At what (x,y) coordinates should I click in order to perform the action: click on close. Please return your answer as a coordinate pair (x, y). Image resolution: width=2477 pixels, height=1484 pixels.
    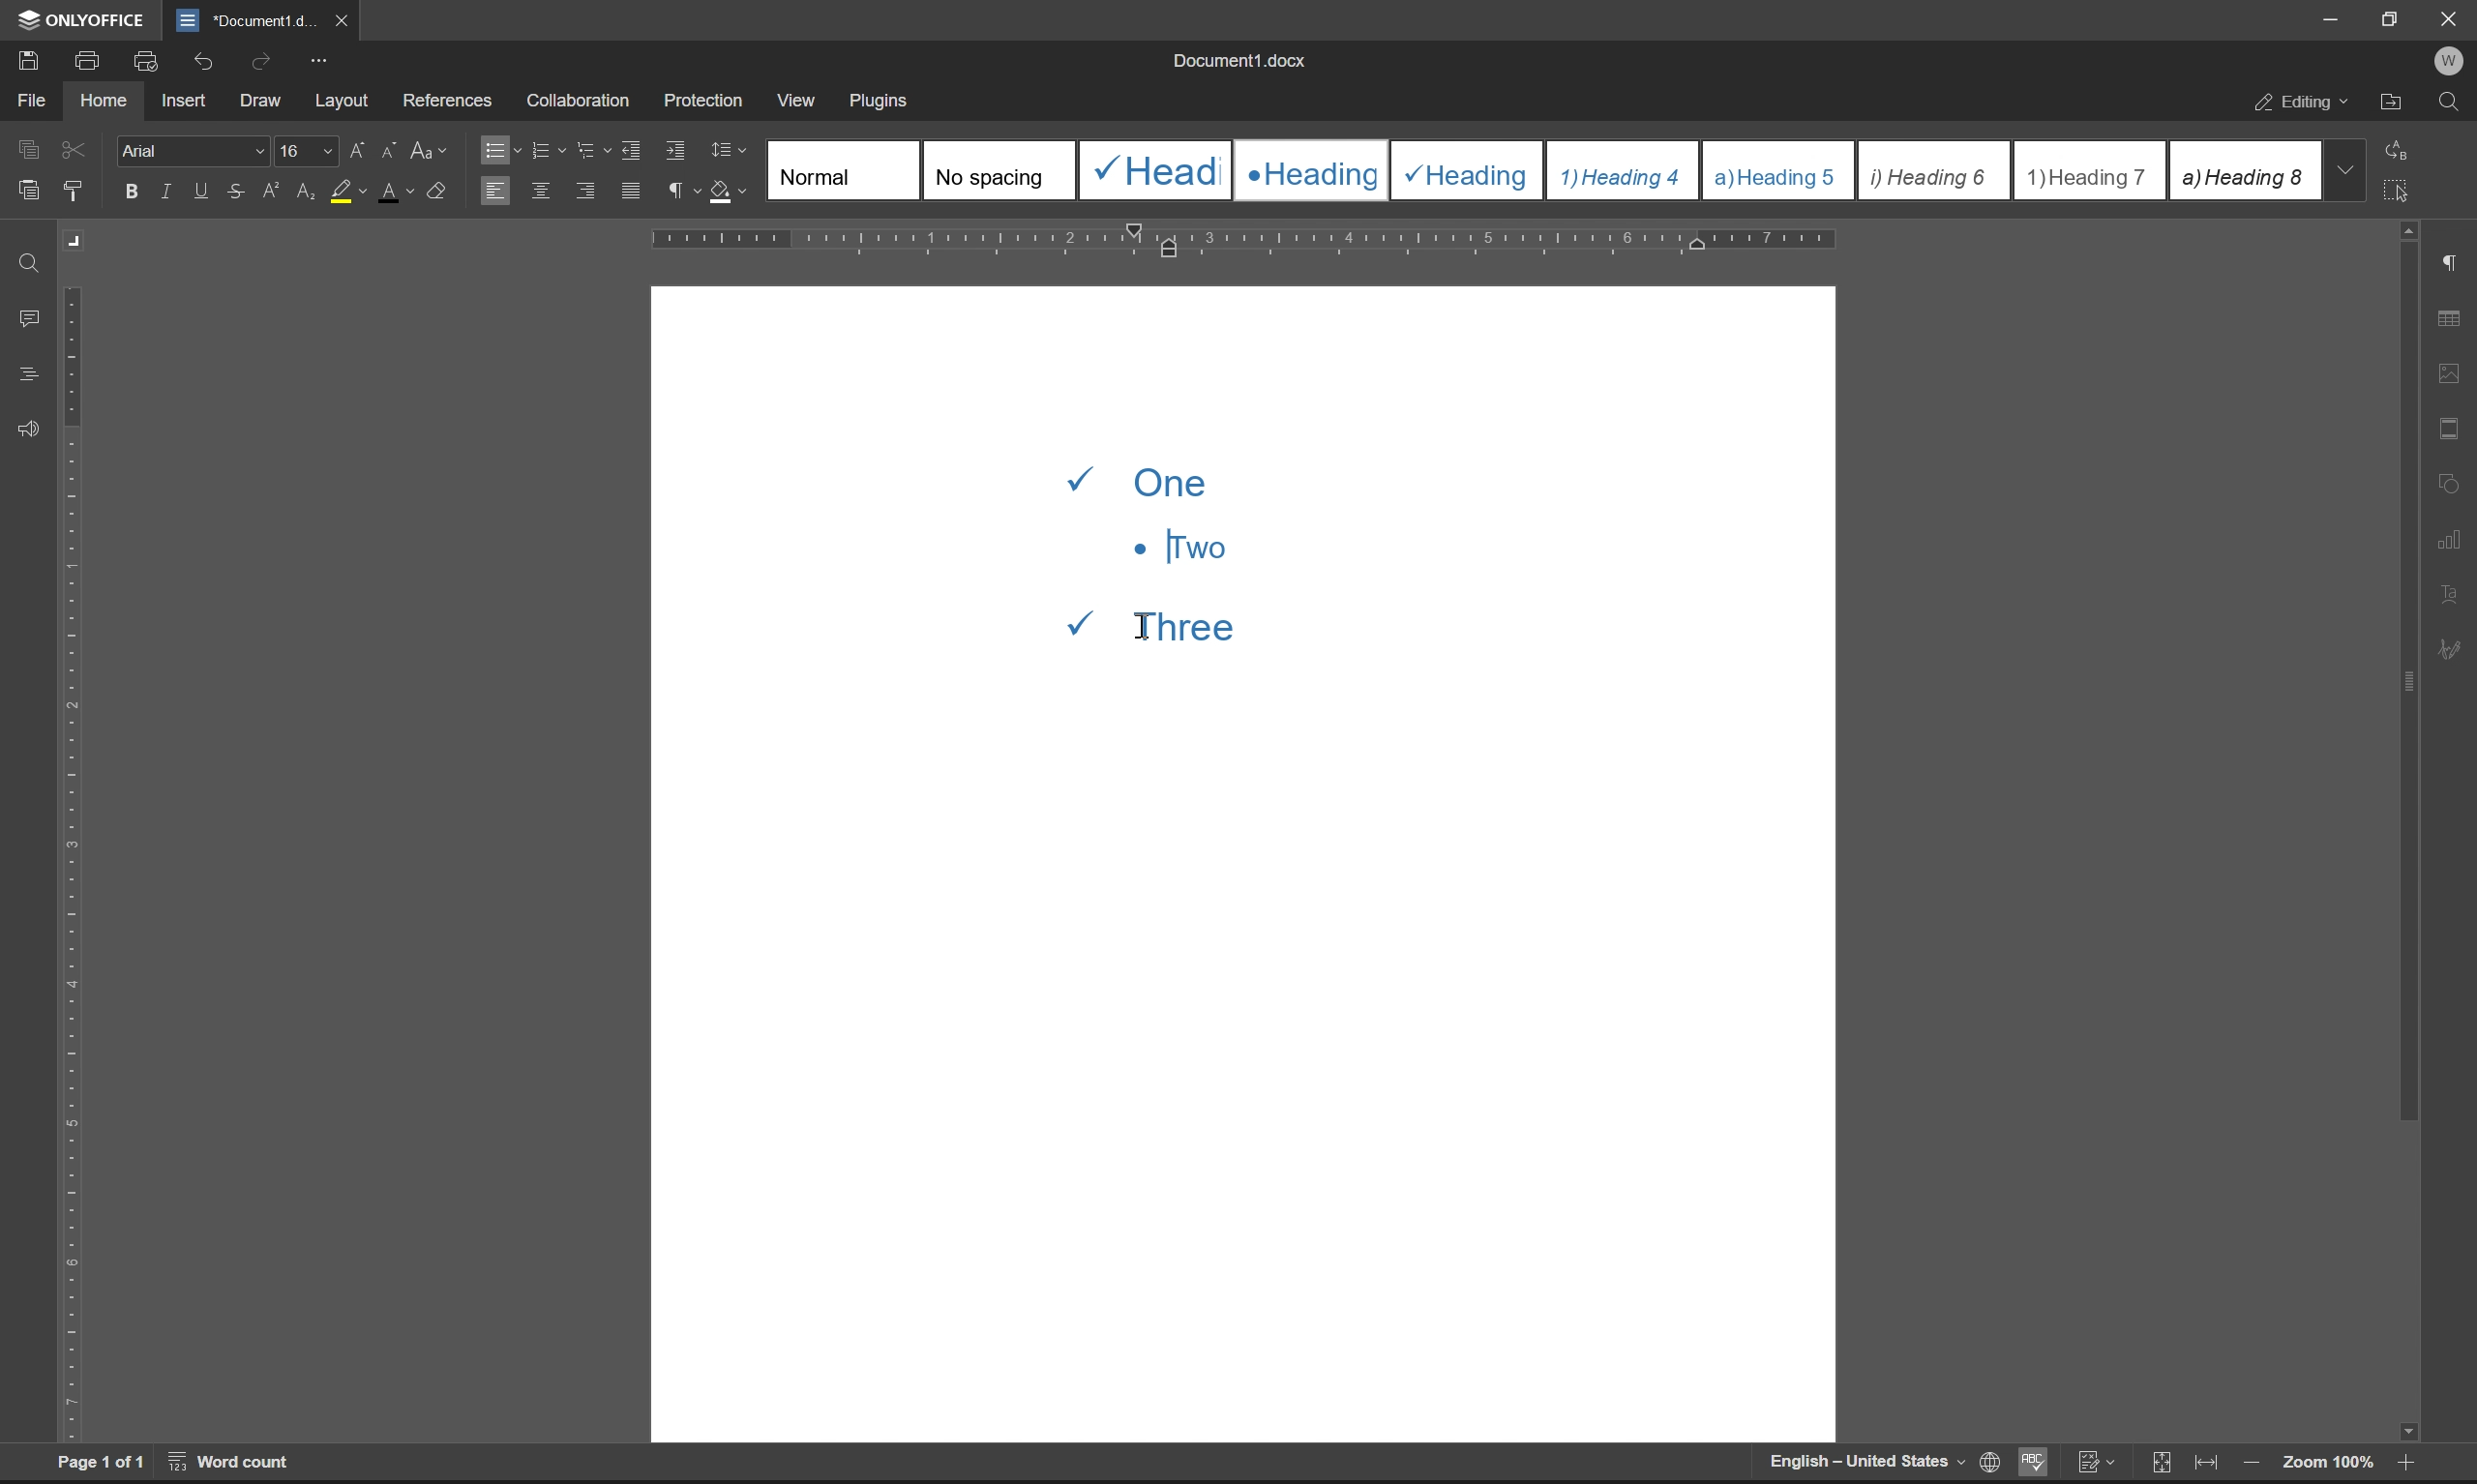
    Looking at the image, I should click on (339, 19).